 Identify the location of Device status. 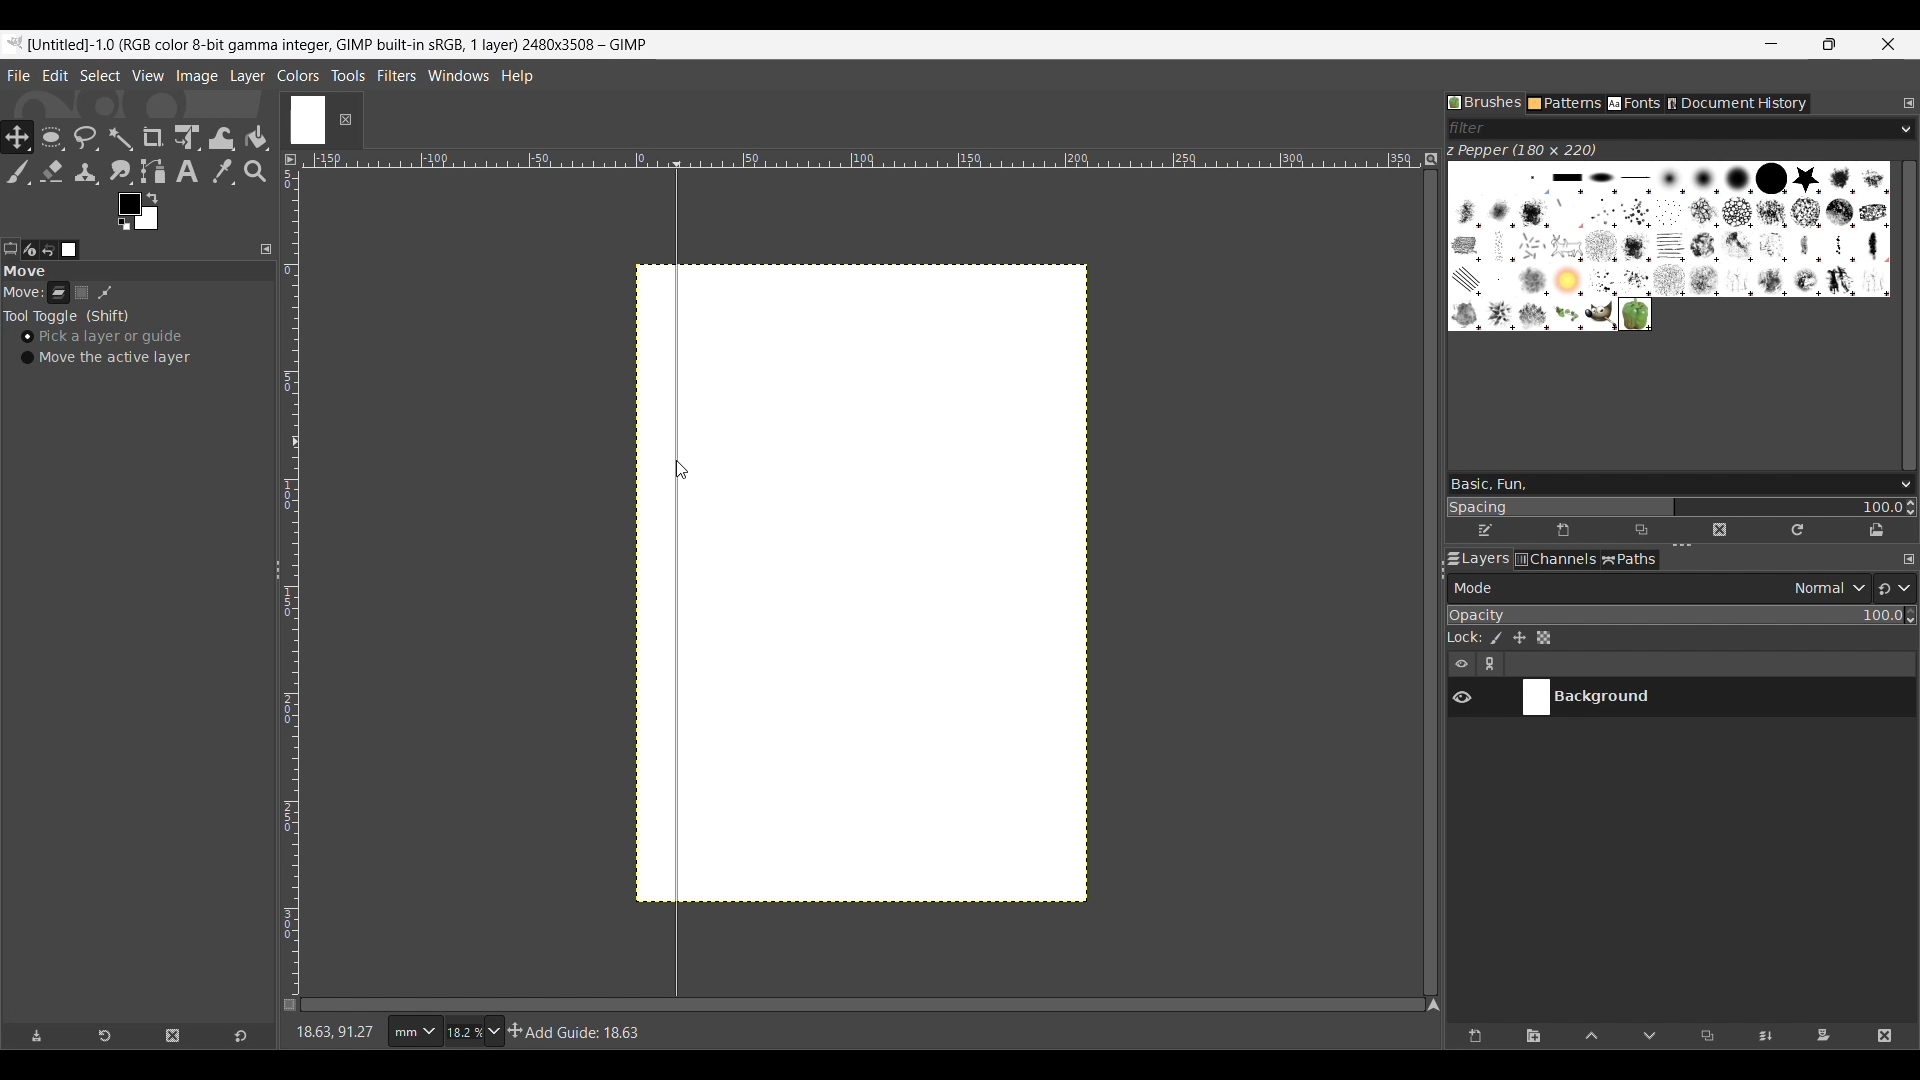
(29, 250).